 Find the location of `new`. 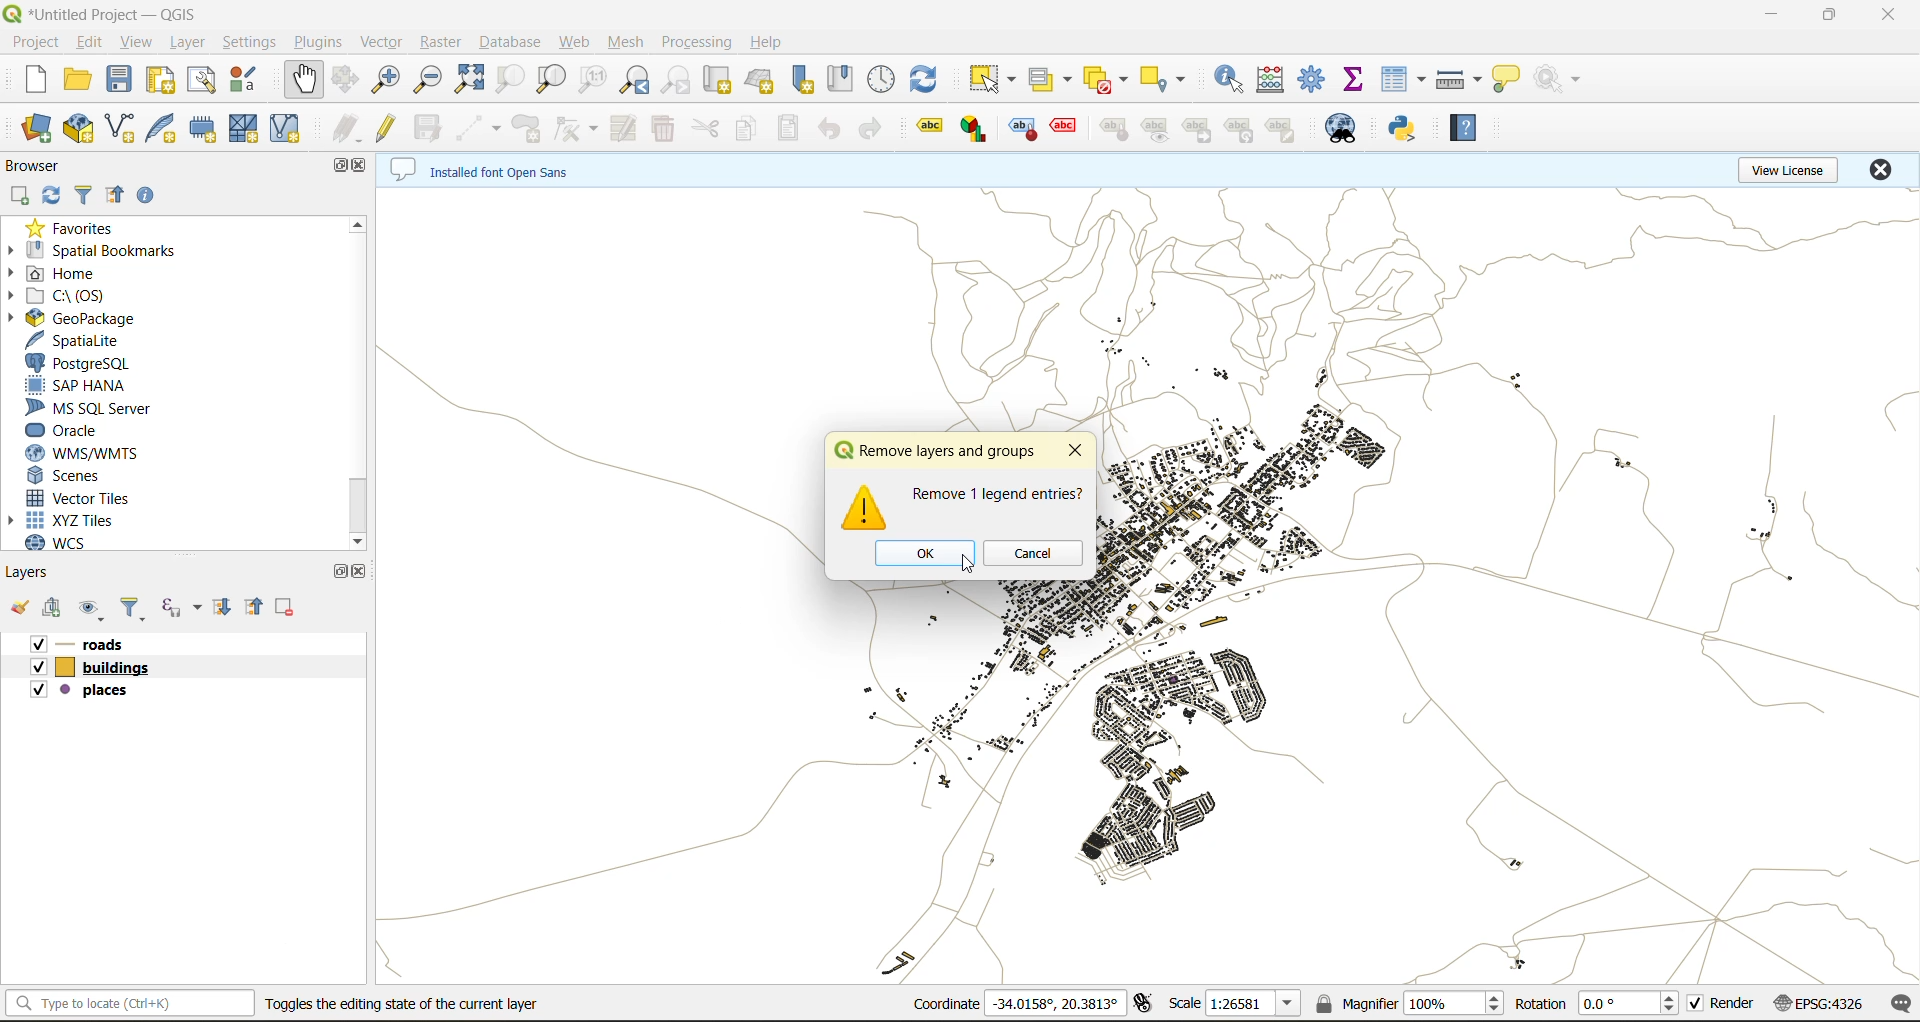

new is located at coordinates (37, 78).